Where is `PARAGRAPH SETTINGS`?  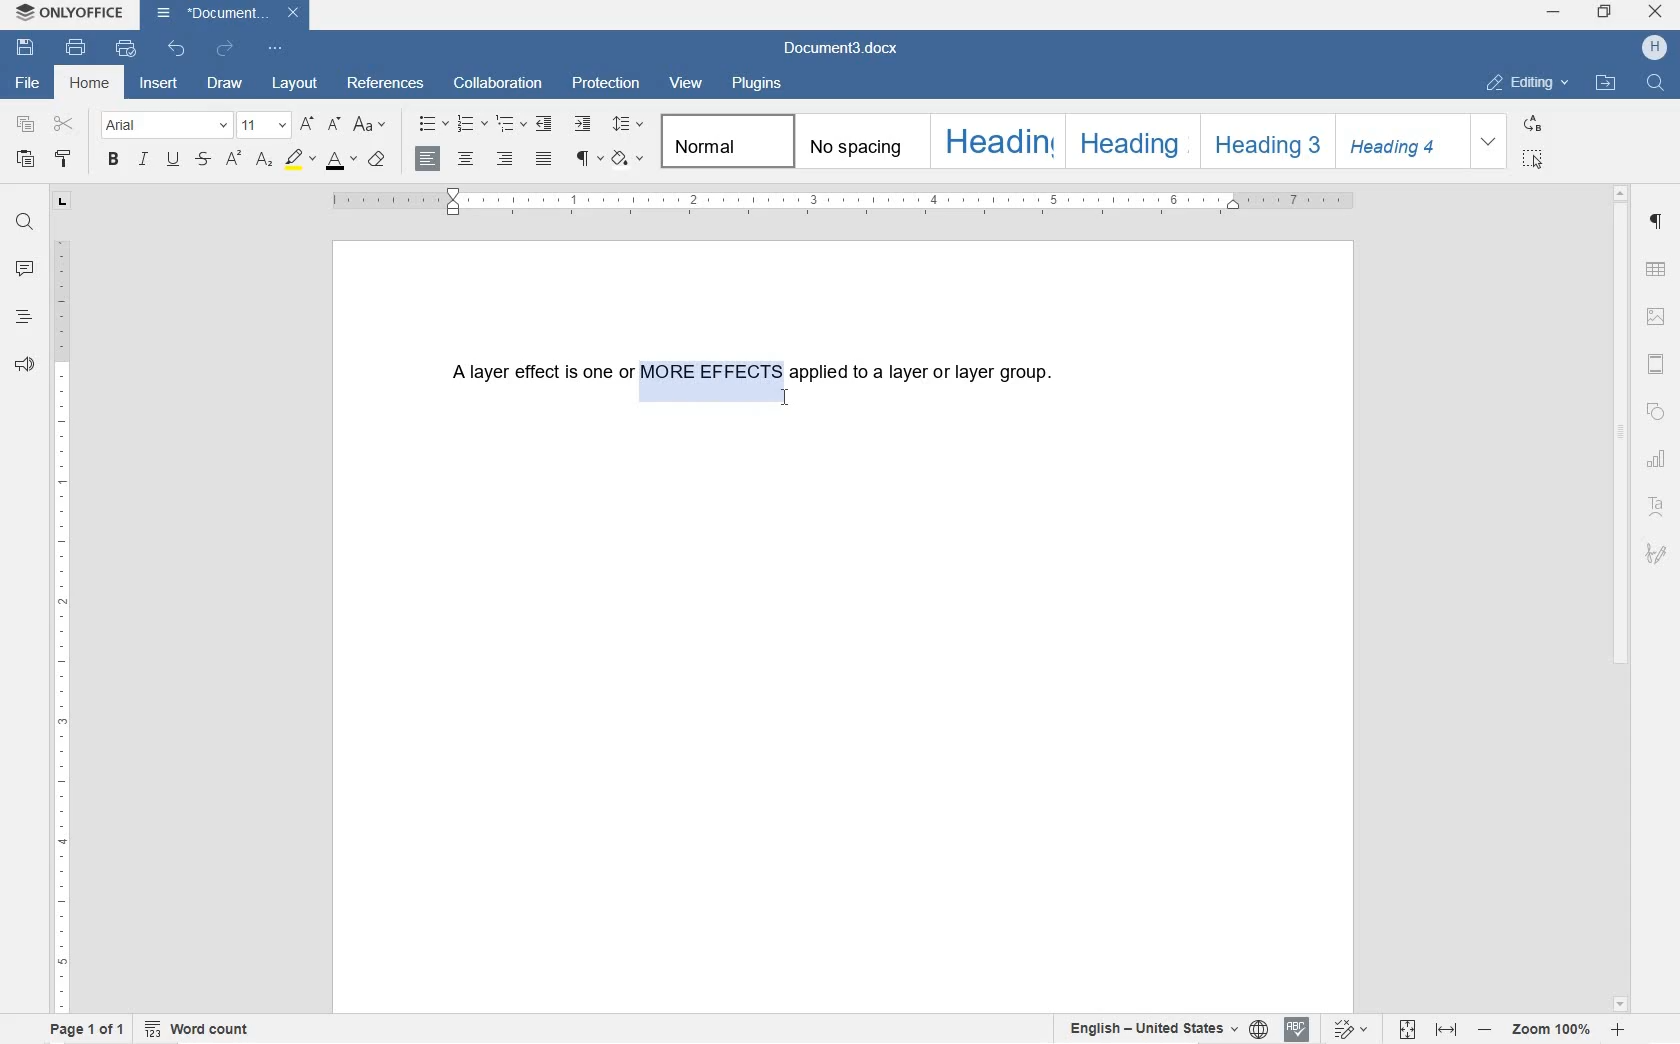 PARAGRAPH SETTINGS is located at coordinates (1657, 226).